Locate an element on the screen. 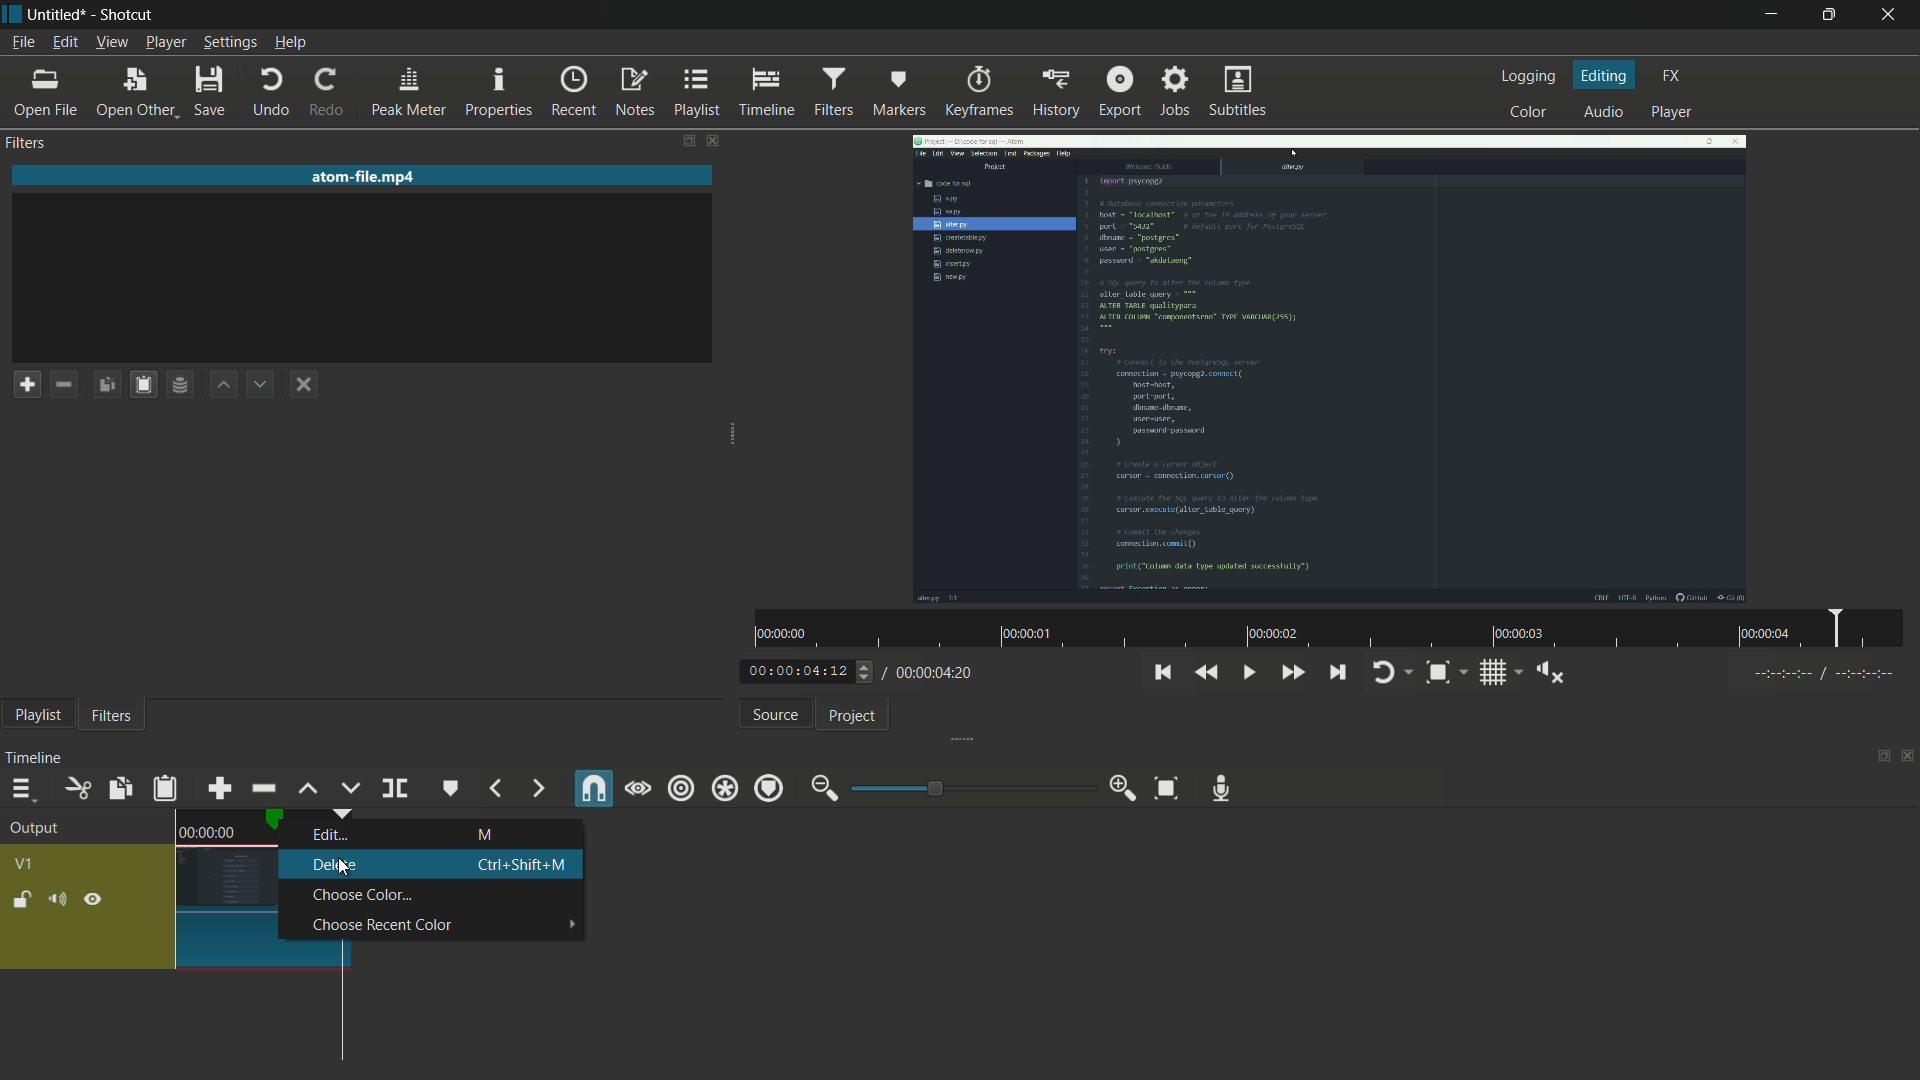 This screenshot has height=1080, width=1920. paste is located at coordinates (164, 788).